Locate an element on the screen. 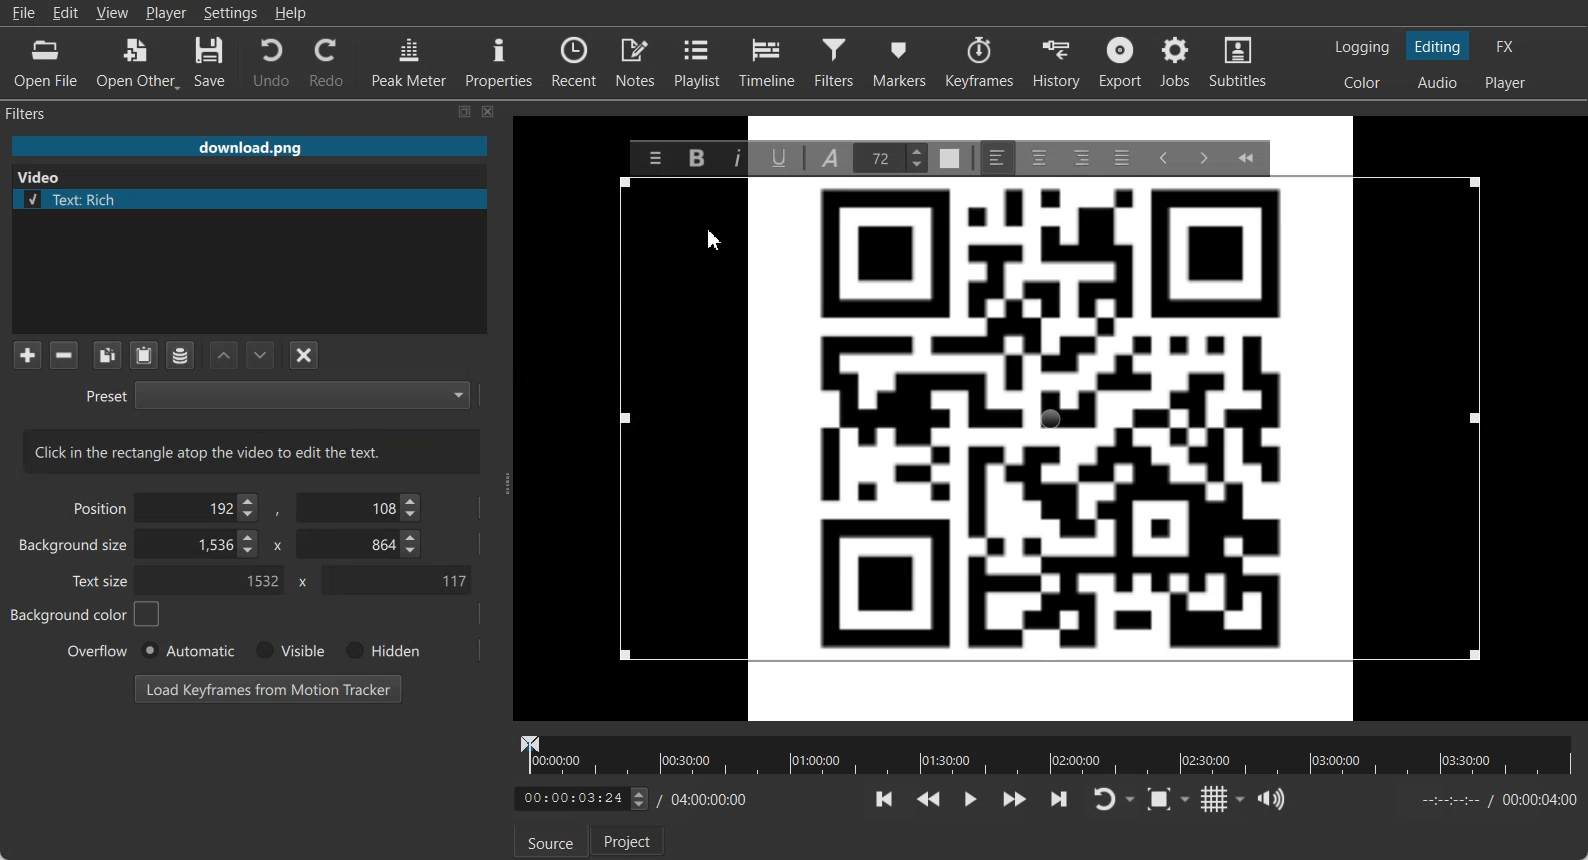 The image size is (1588, 860). Open Other is located at coordinates (138, 63).